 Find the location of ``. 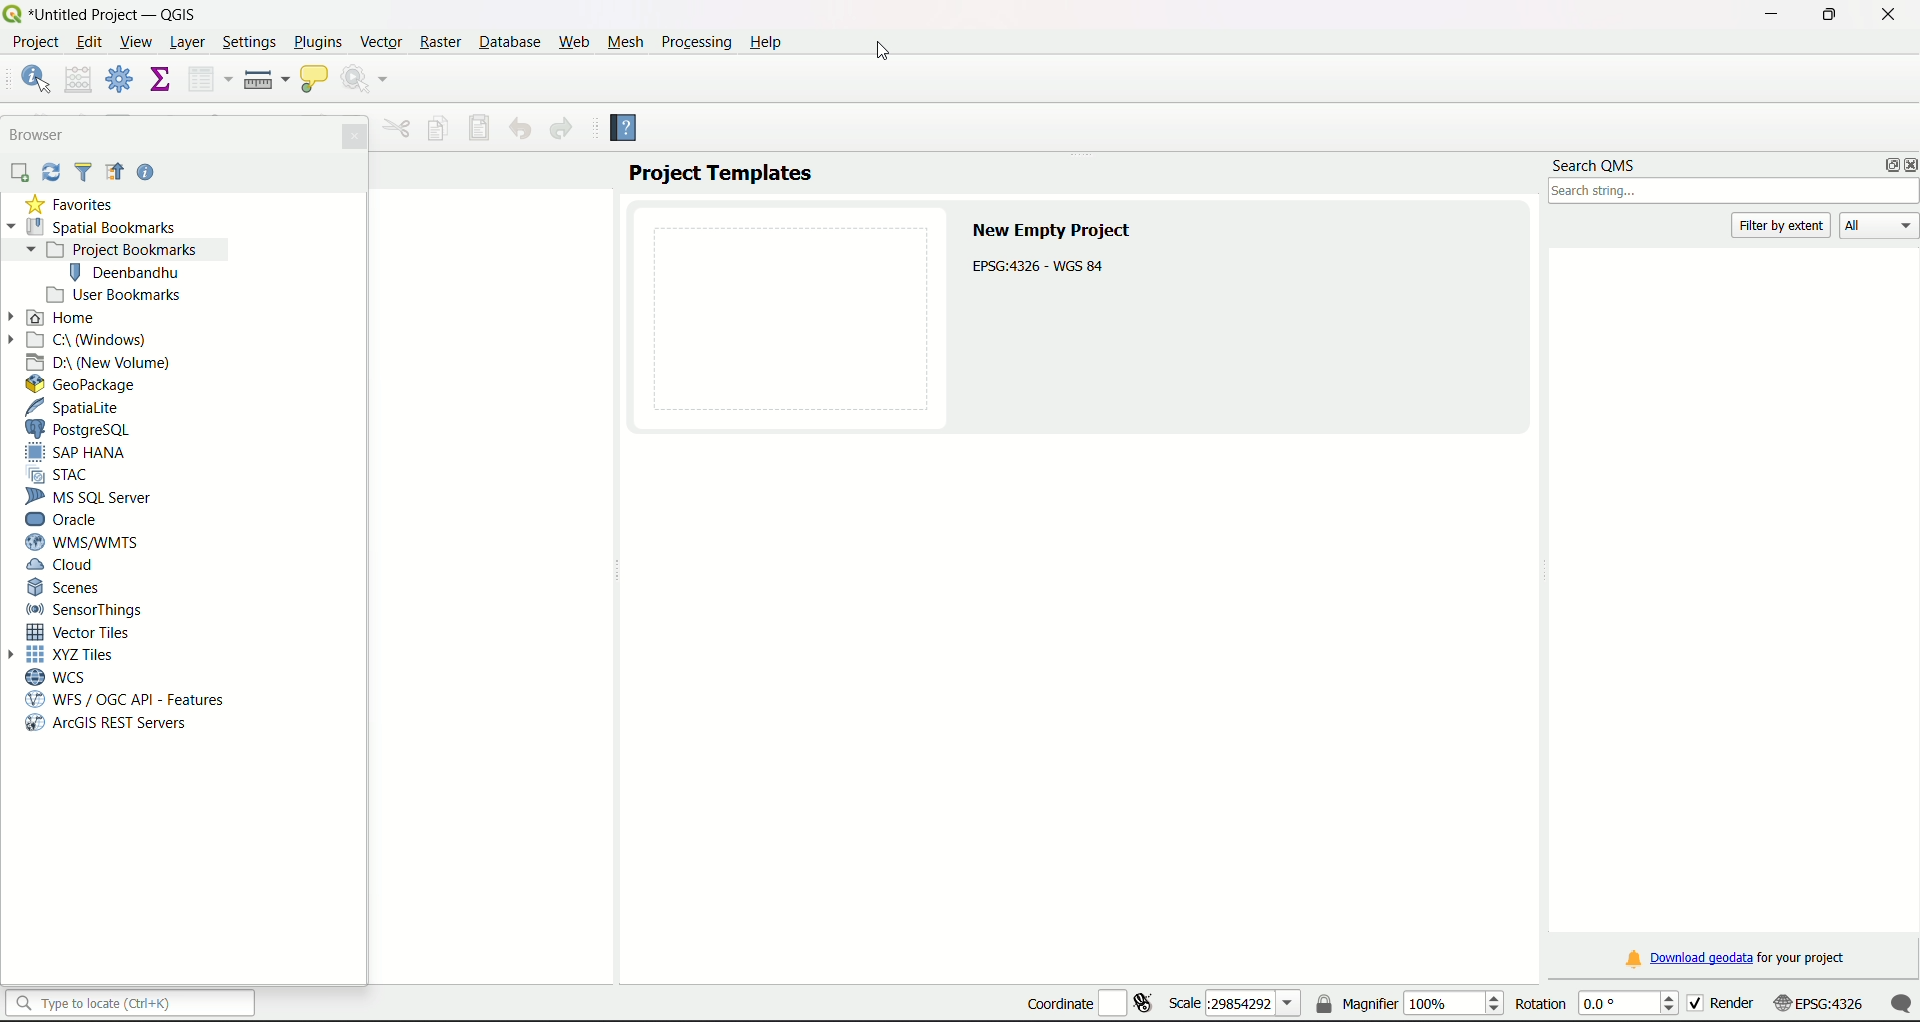

 is located at coordinates (397, 128).